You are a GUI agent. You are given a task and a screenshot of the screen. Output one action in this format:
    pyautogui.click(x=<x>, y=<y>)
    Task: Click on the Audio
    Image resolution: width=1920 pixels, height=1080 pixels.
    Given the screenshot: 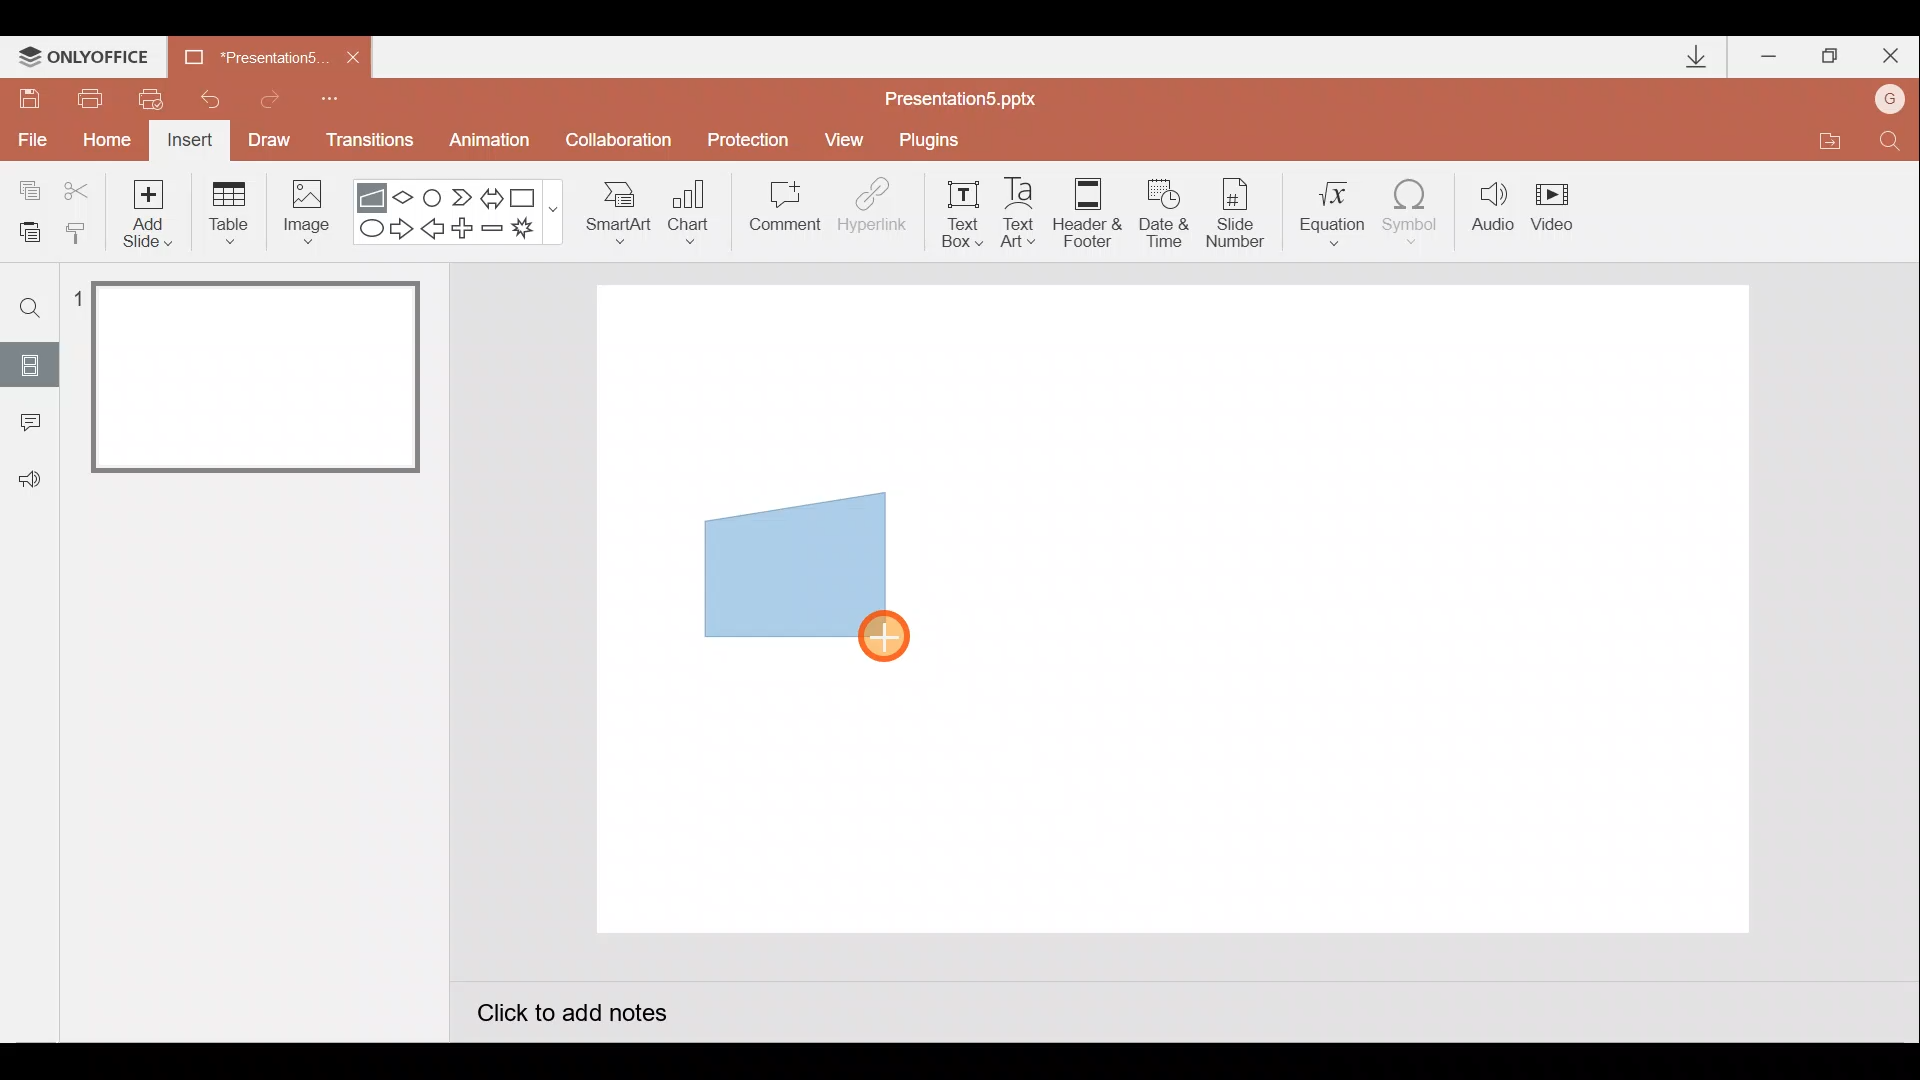 What is the action you would take?
    pyautogui.click(x=1494, y=211)
    